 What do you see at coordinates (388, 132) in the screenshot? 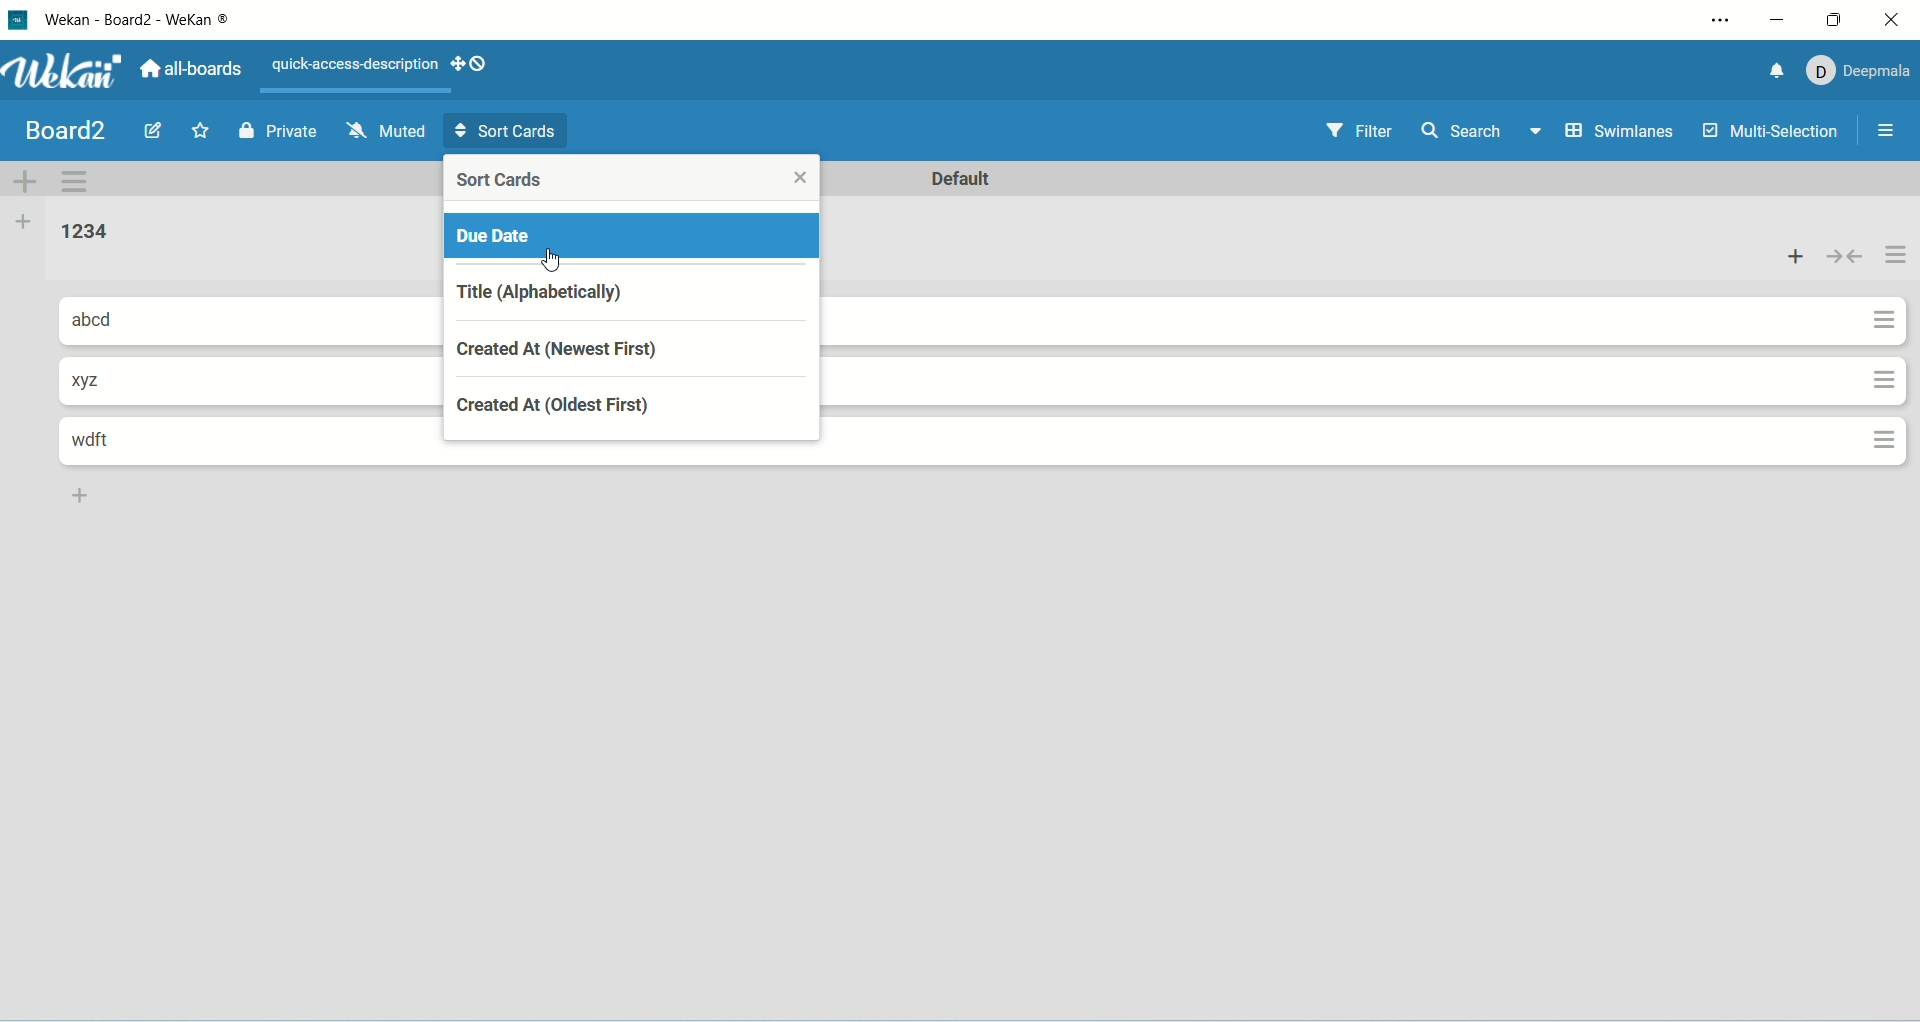
I see `muted` at bounding box center [388, 132].